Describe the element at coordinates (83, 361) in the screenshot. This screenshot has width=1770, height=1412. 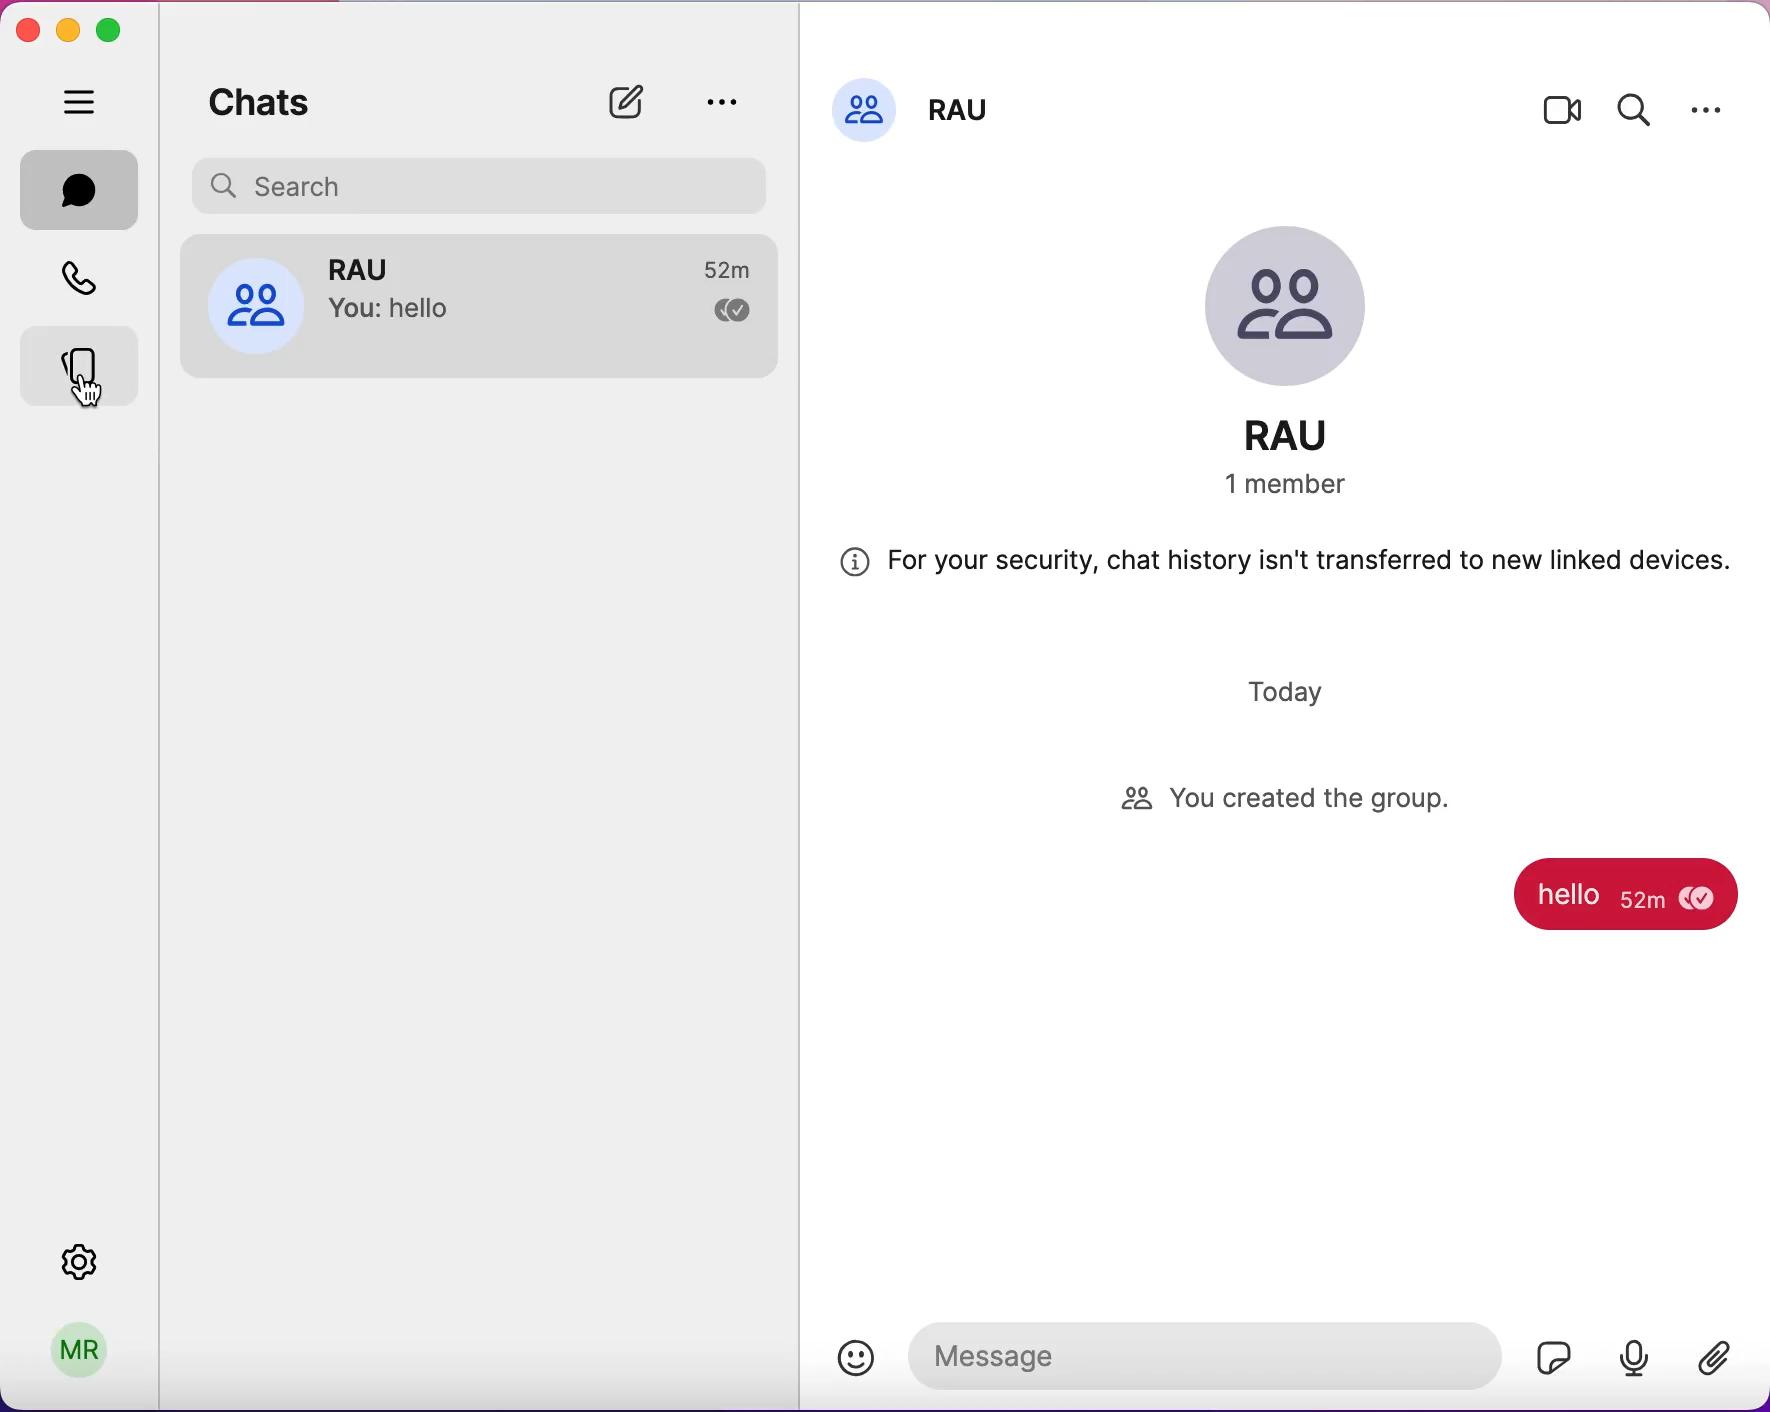
I see `stories` at that location.